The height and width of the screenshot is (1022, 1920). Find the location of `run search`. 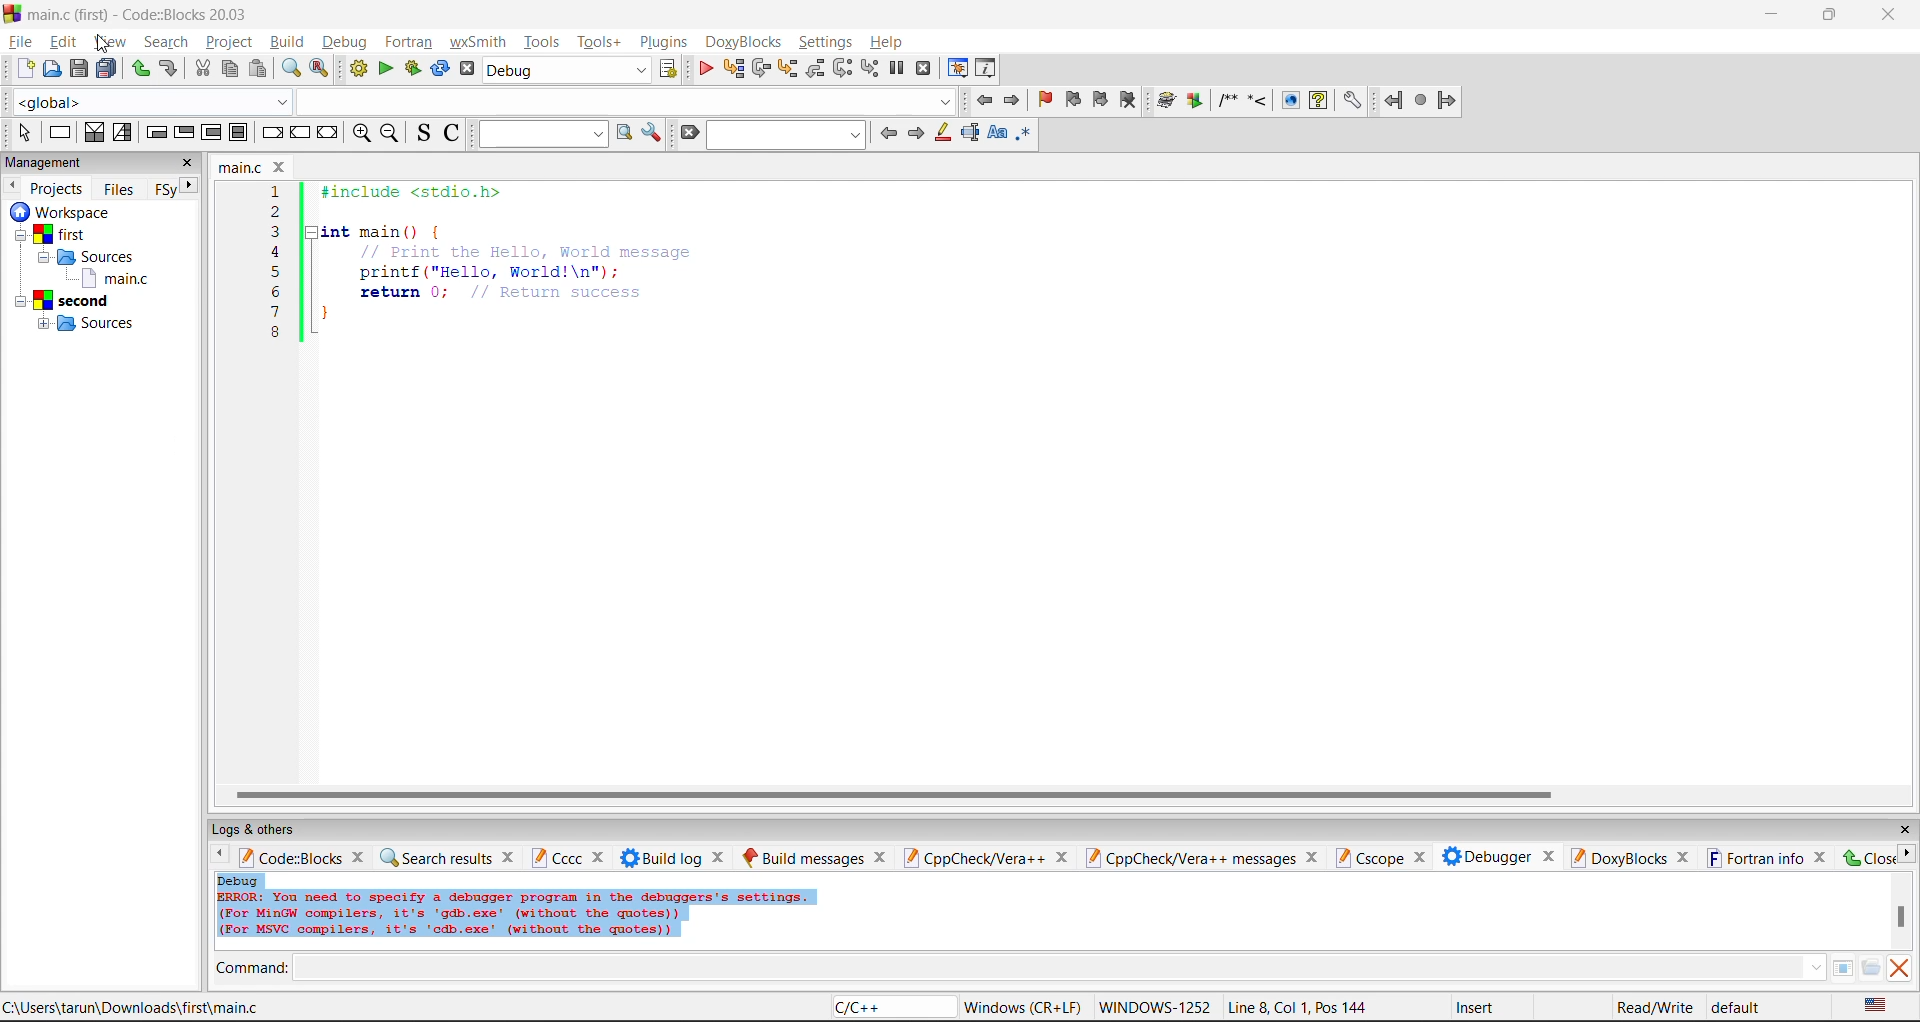

run search is located at coordinates (624, 134).